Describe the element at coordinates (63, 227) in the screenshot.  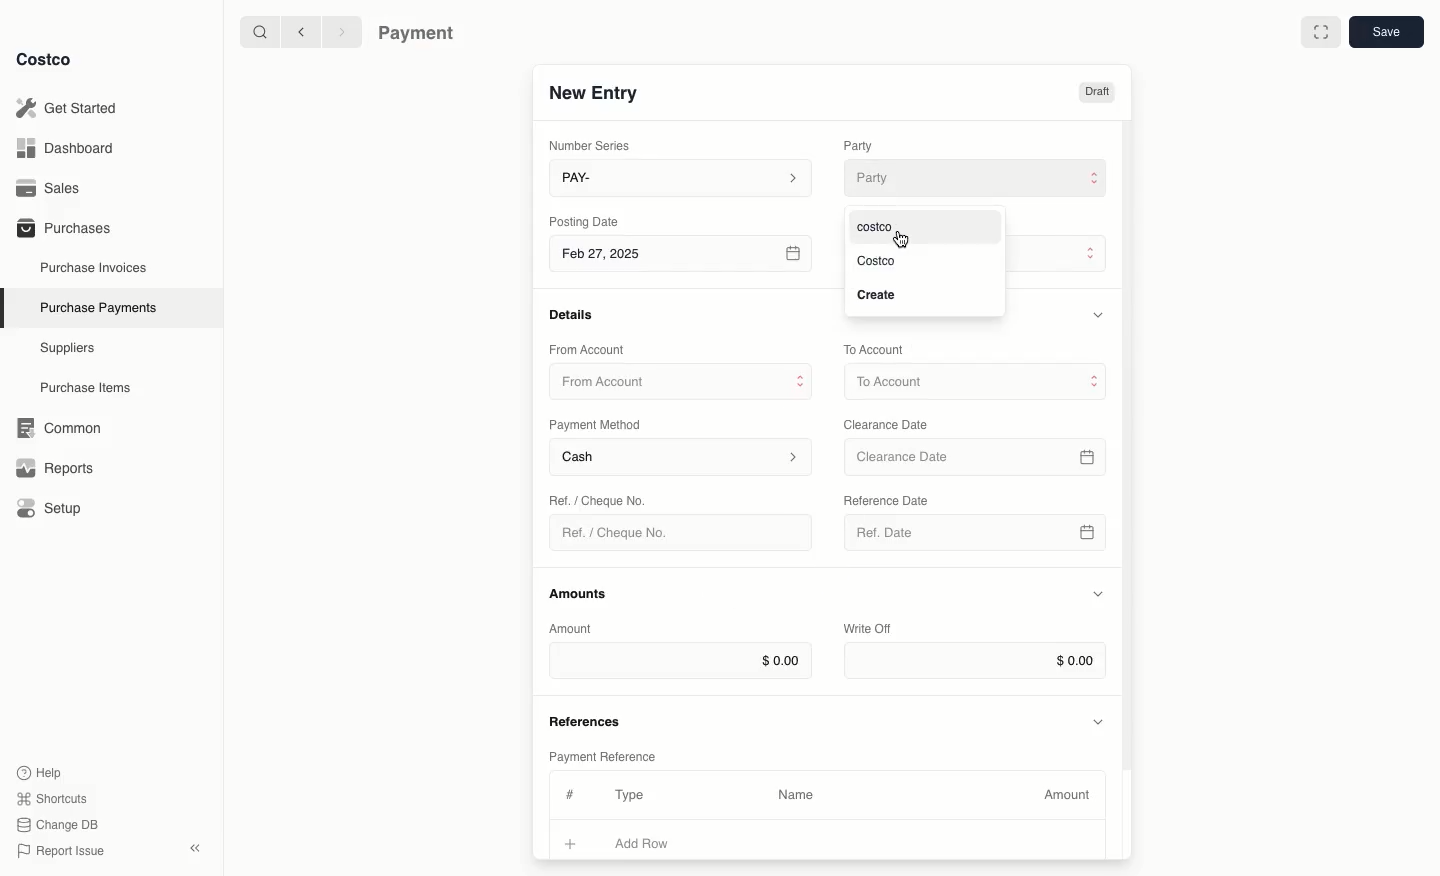
I see `Purchases` at that location.